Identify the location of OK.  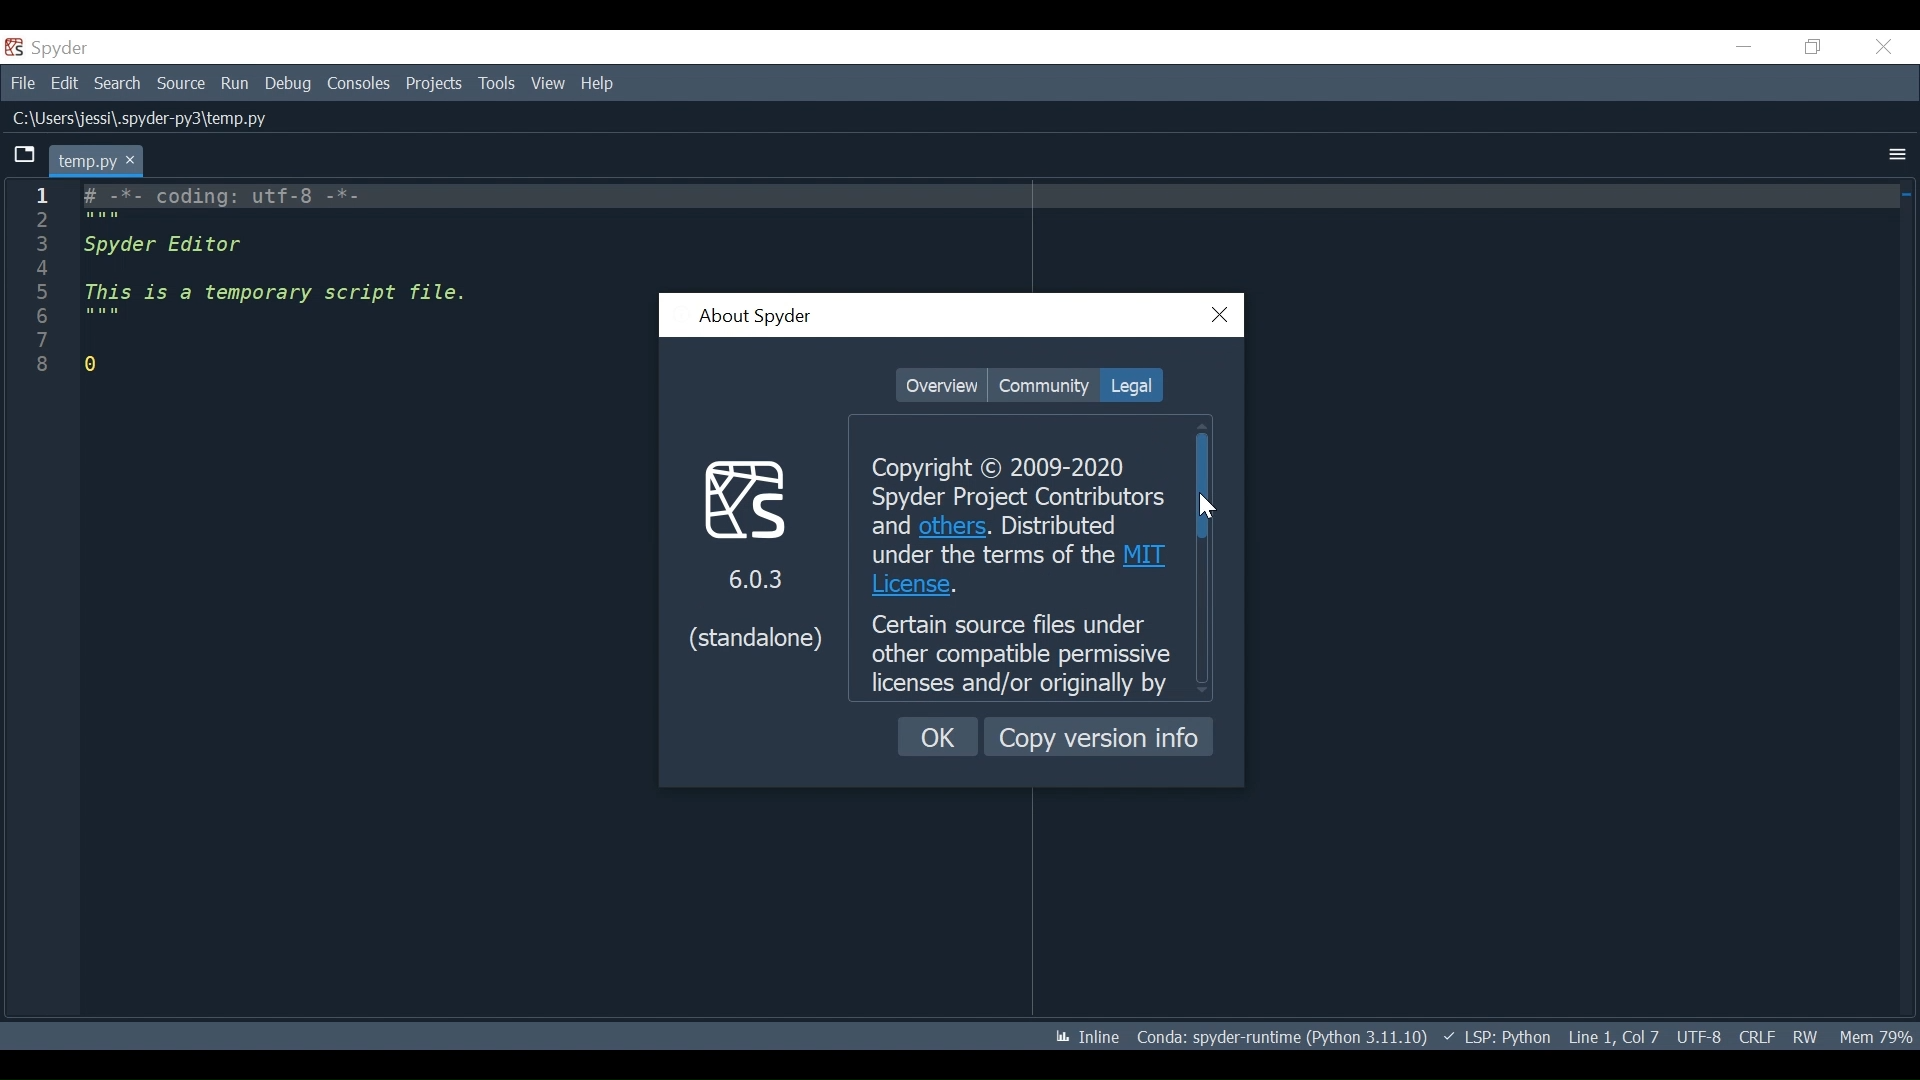
(939, 737).